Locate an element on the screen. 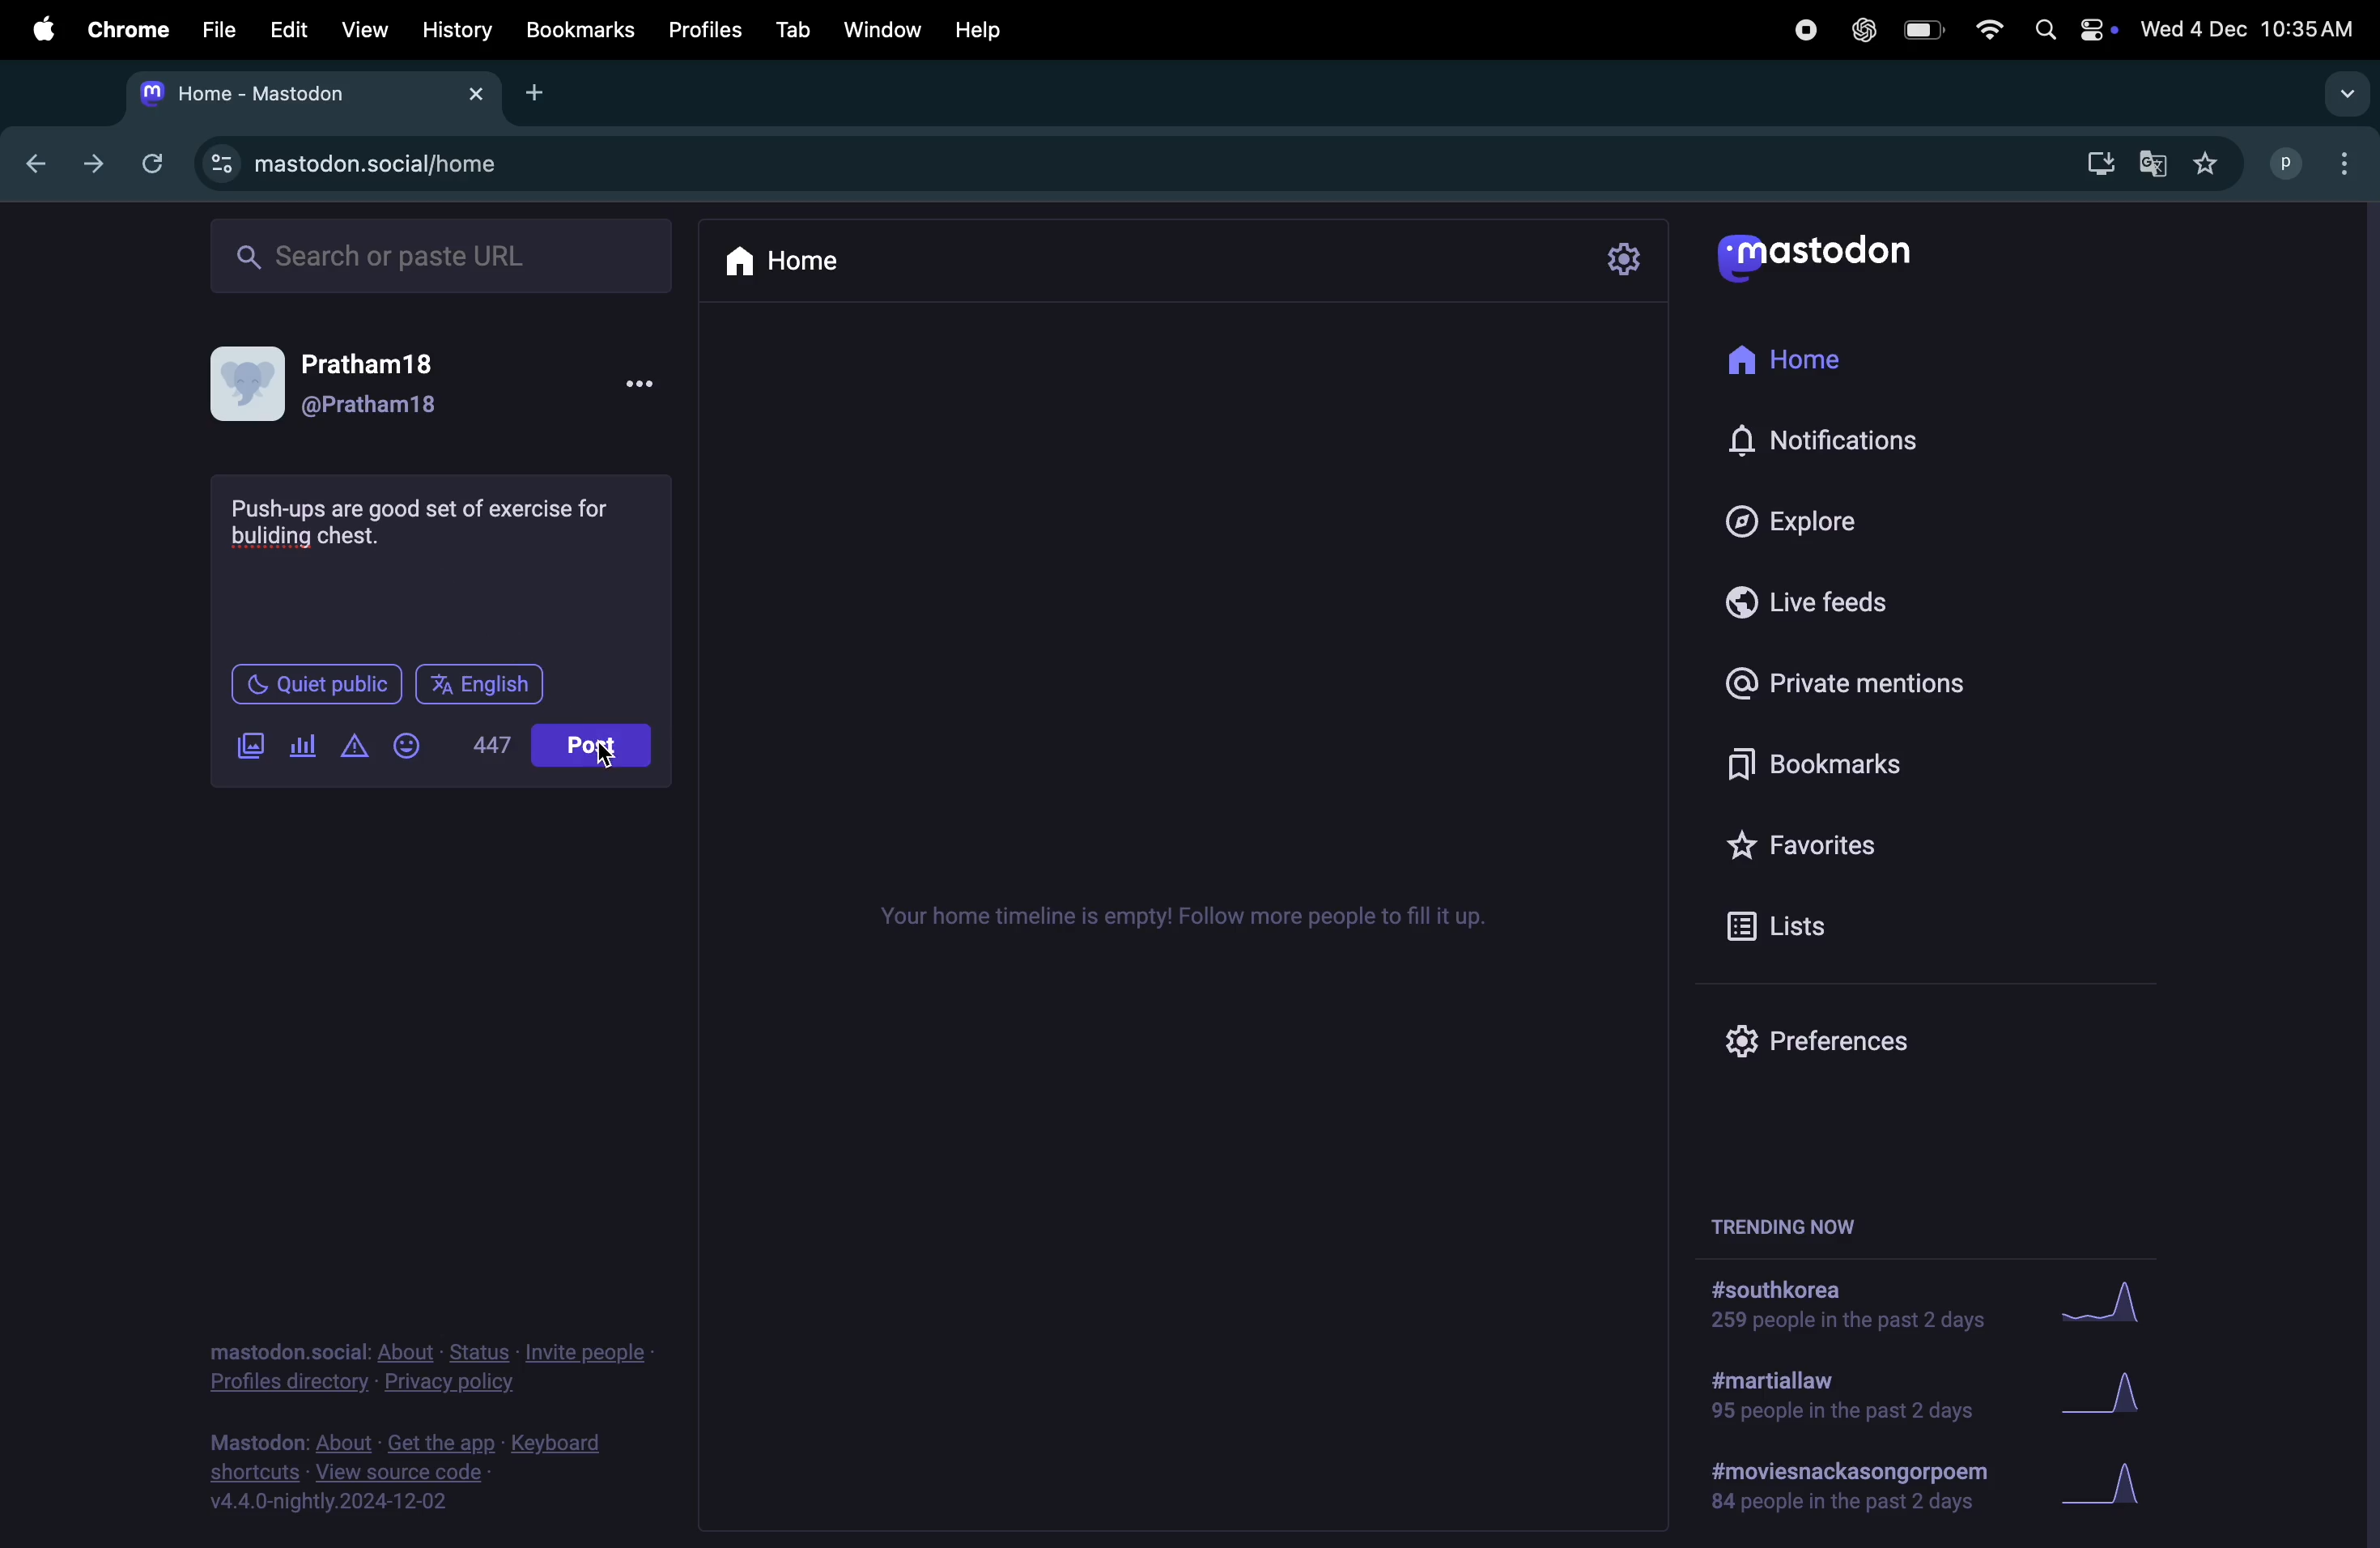 Image resolution: width=2380 pixels, height=1548 pixels. Trending now is located at coordinates (1796, 1220).